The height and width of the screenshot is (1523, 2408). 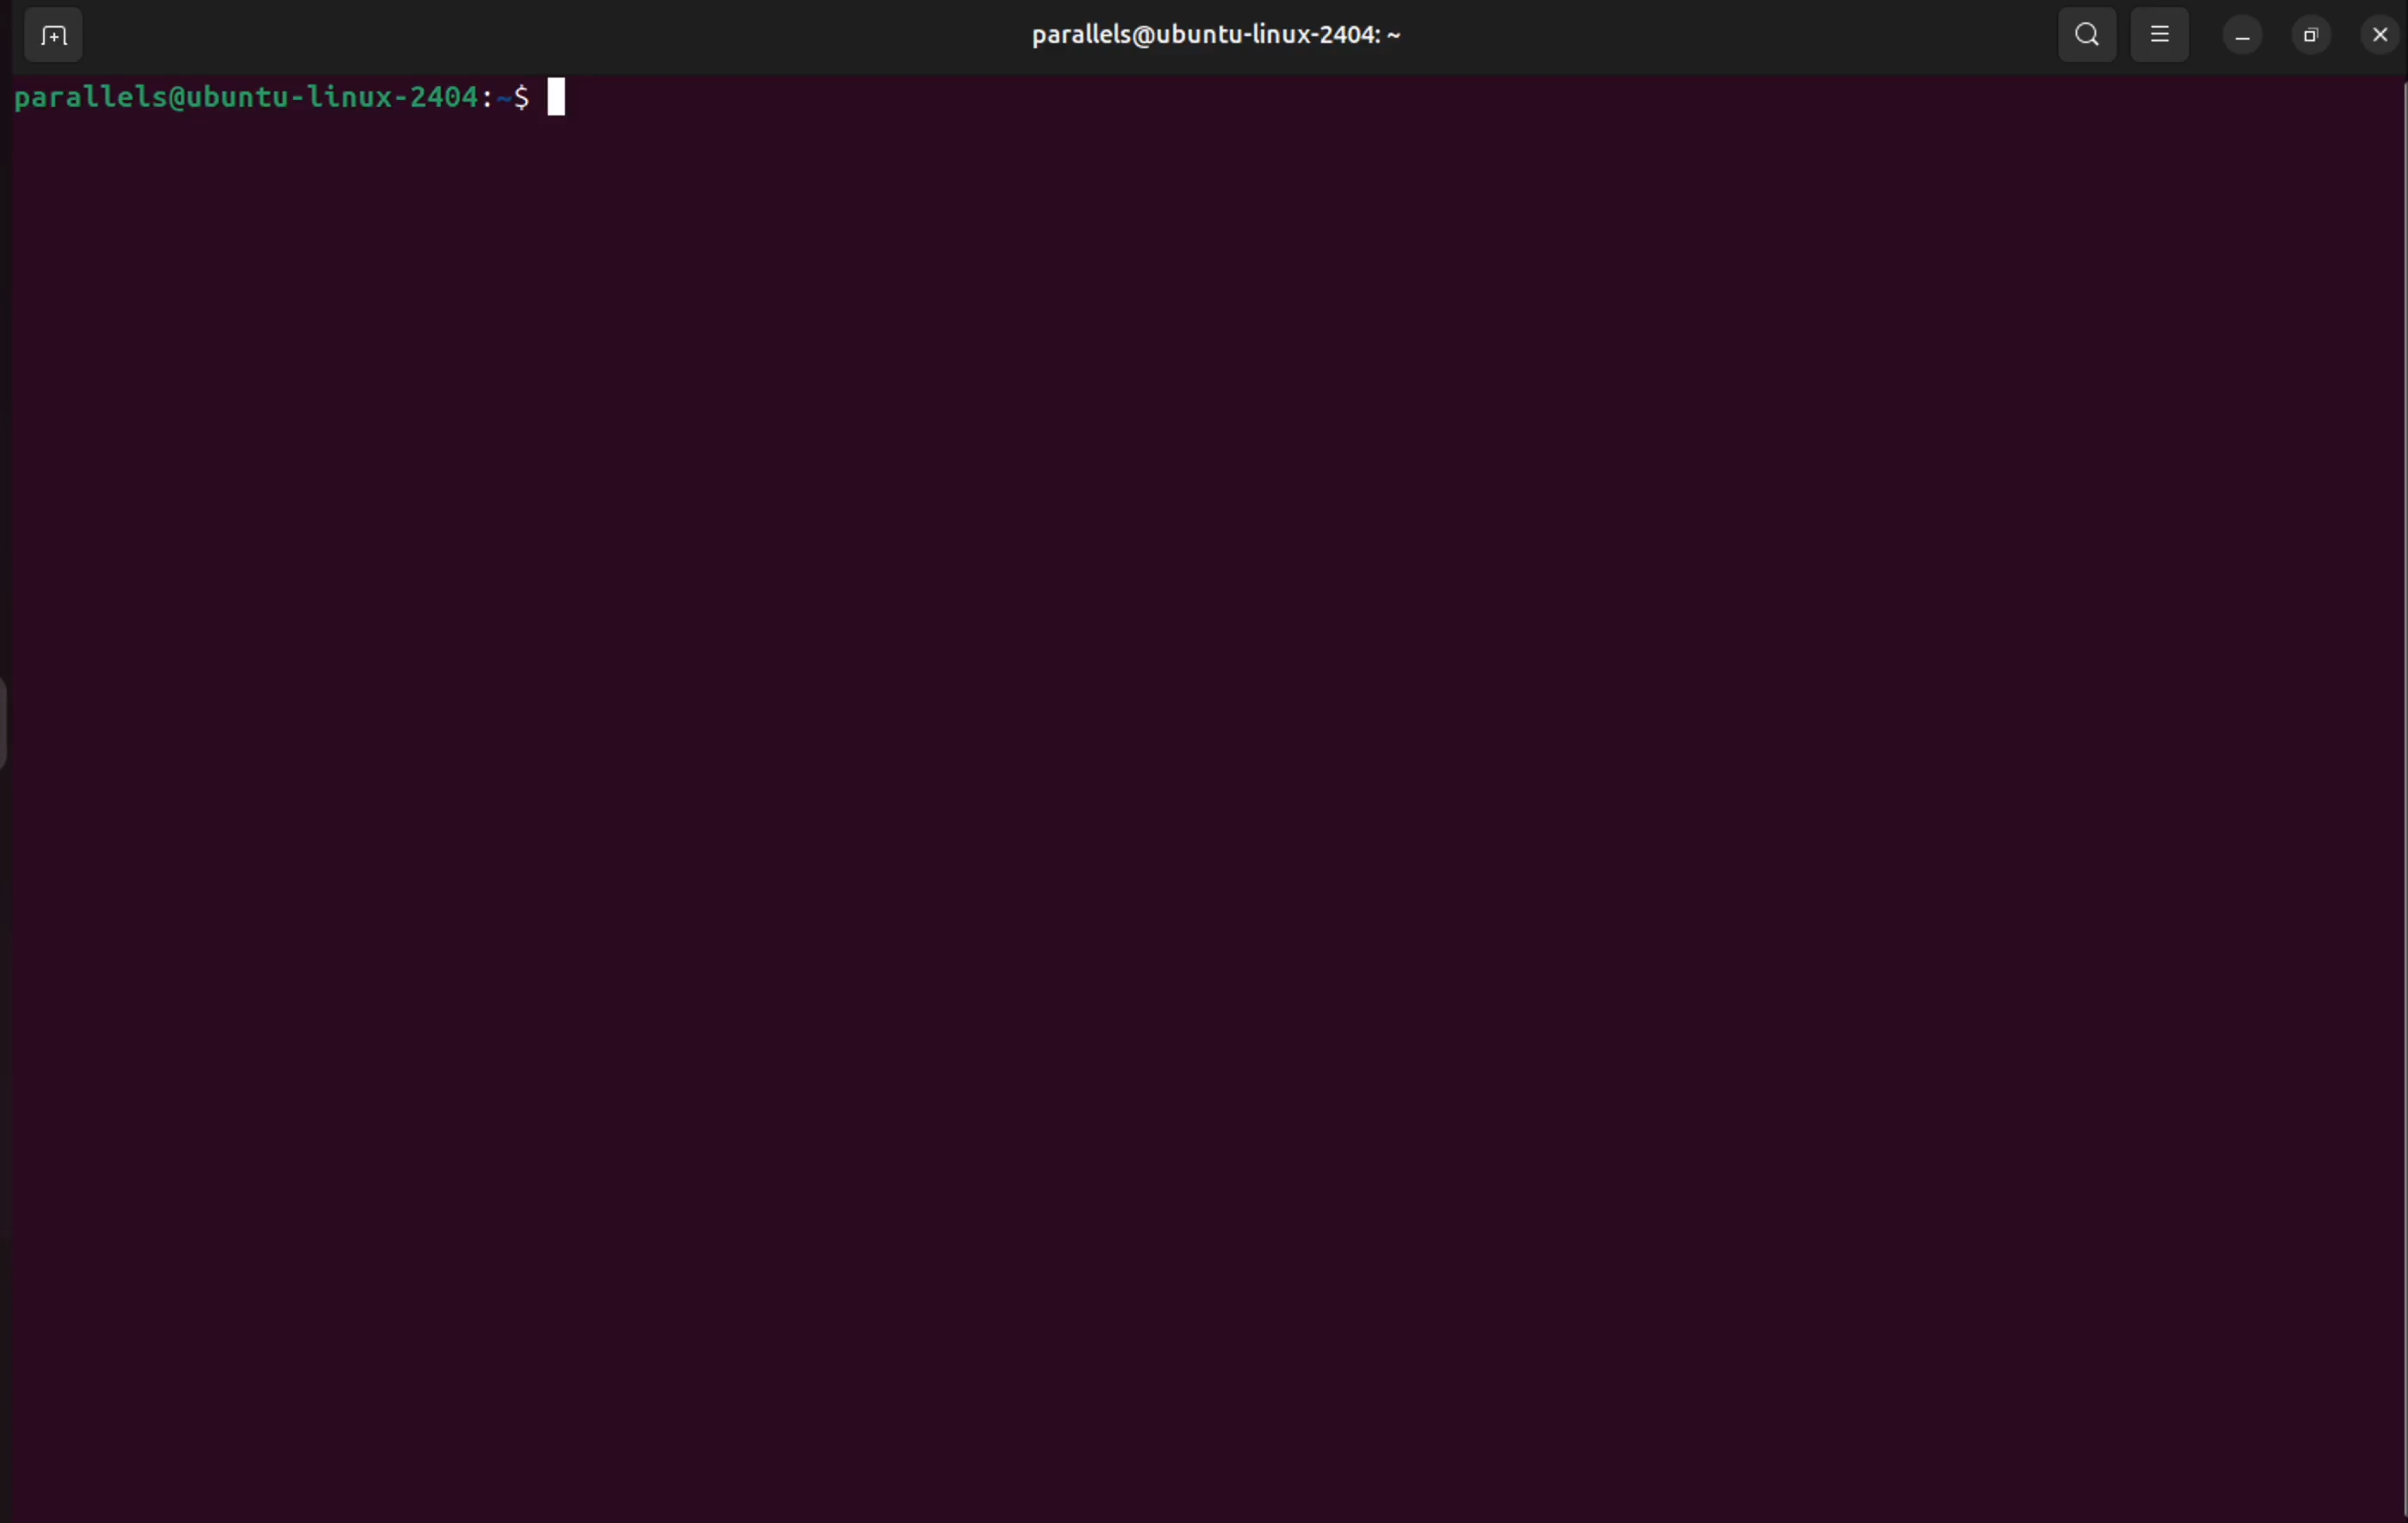 What do you see at coordinates (2240, 36) in the screenshot?
I see `minimize` at bounding box center [2240, 36].